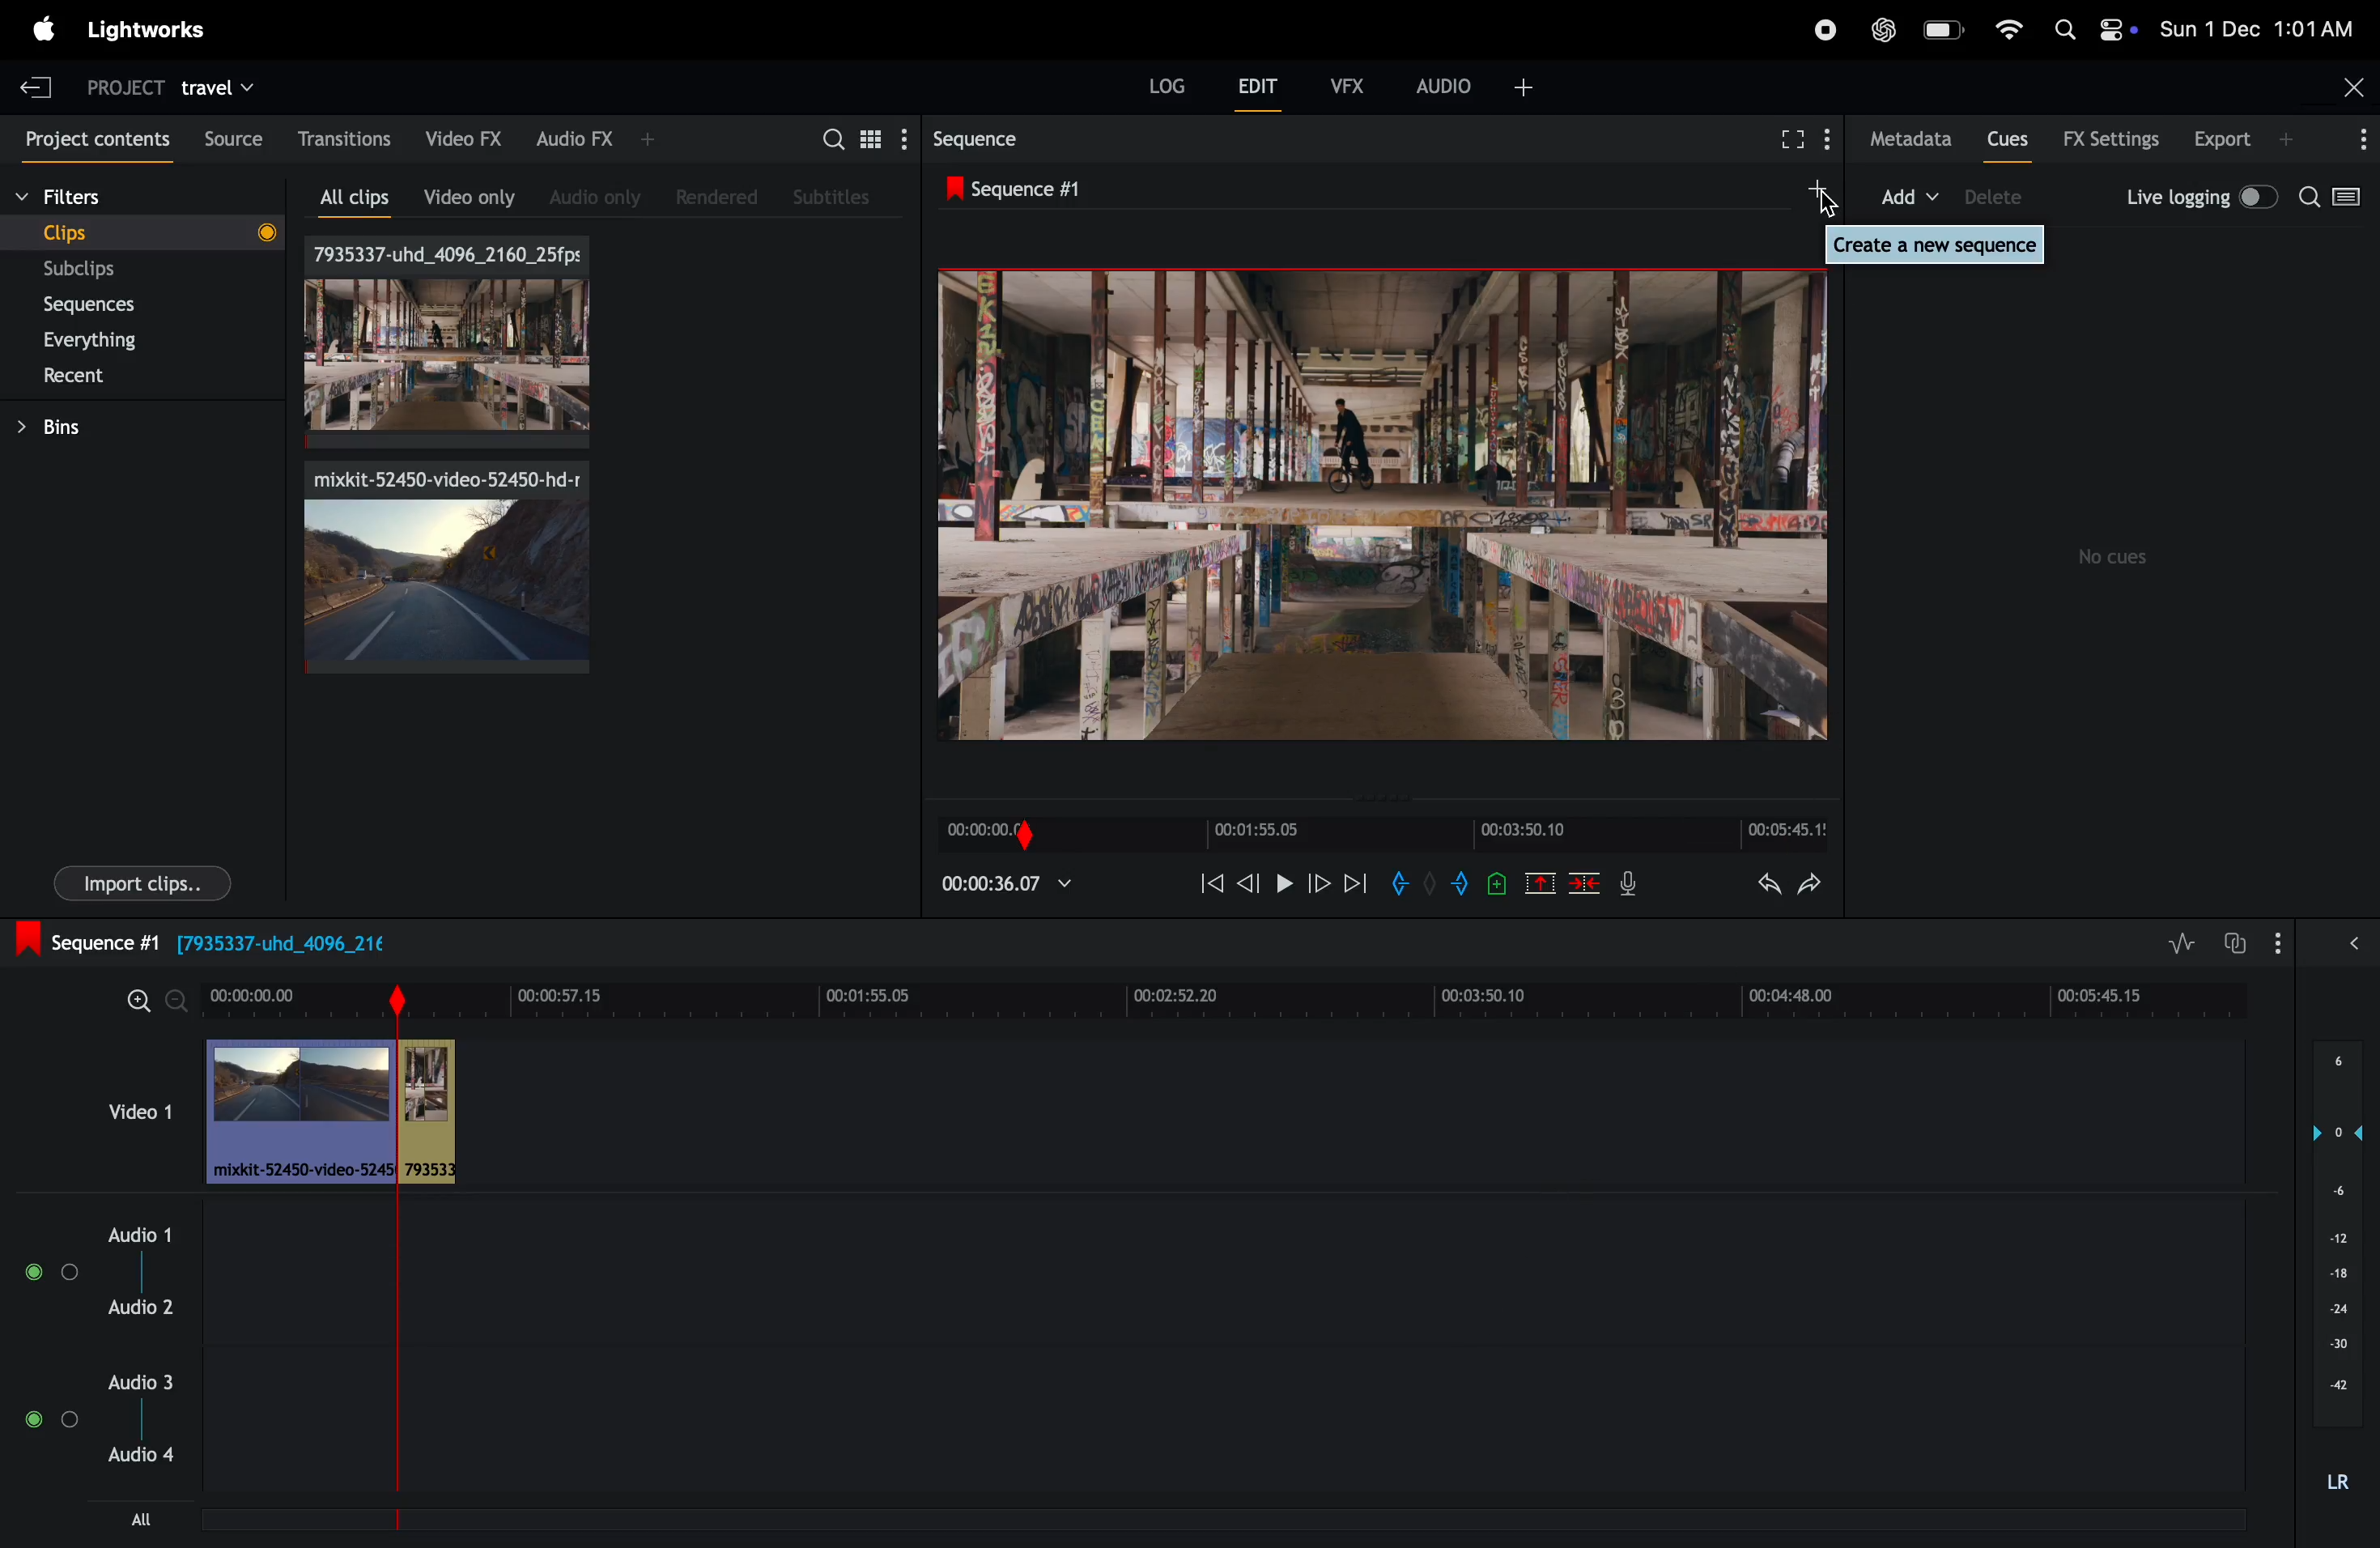 The width and height of the screenshot is (2380, 1548). What do you see at coordinates (468, 195) in the screenshot?
I see `video only` at bounding box center [468, 195].